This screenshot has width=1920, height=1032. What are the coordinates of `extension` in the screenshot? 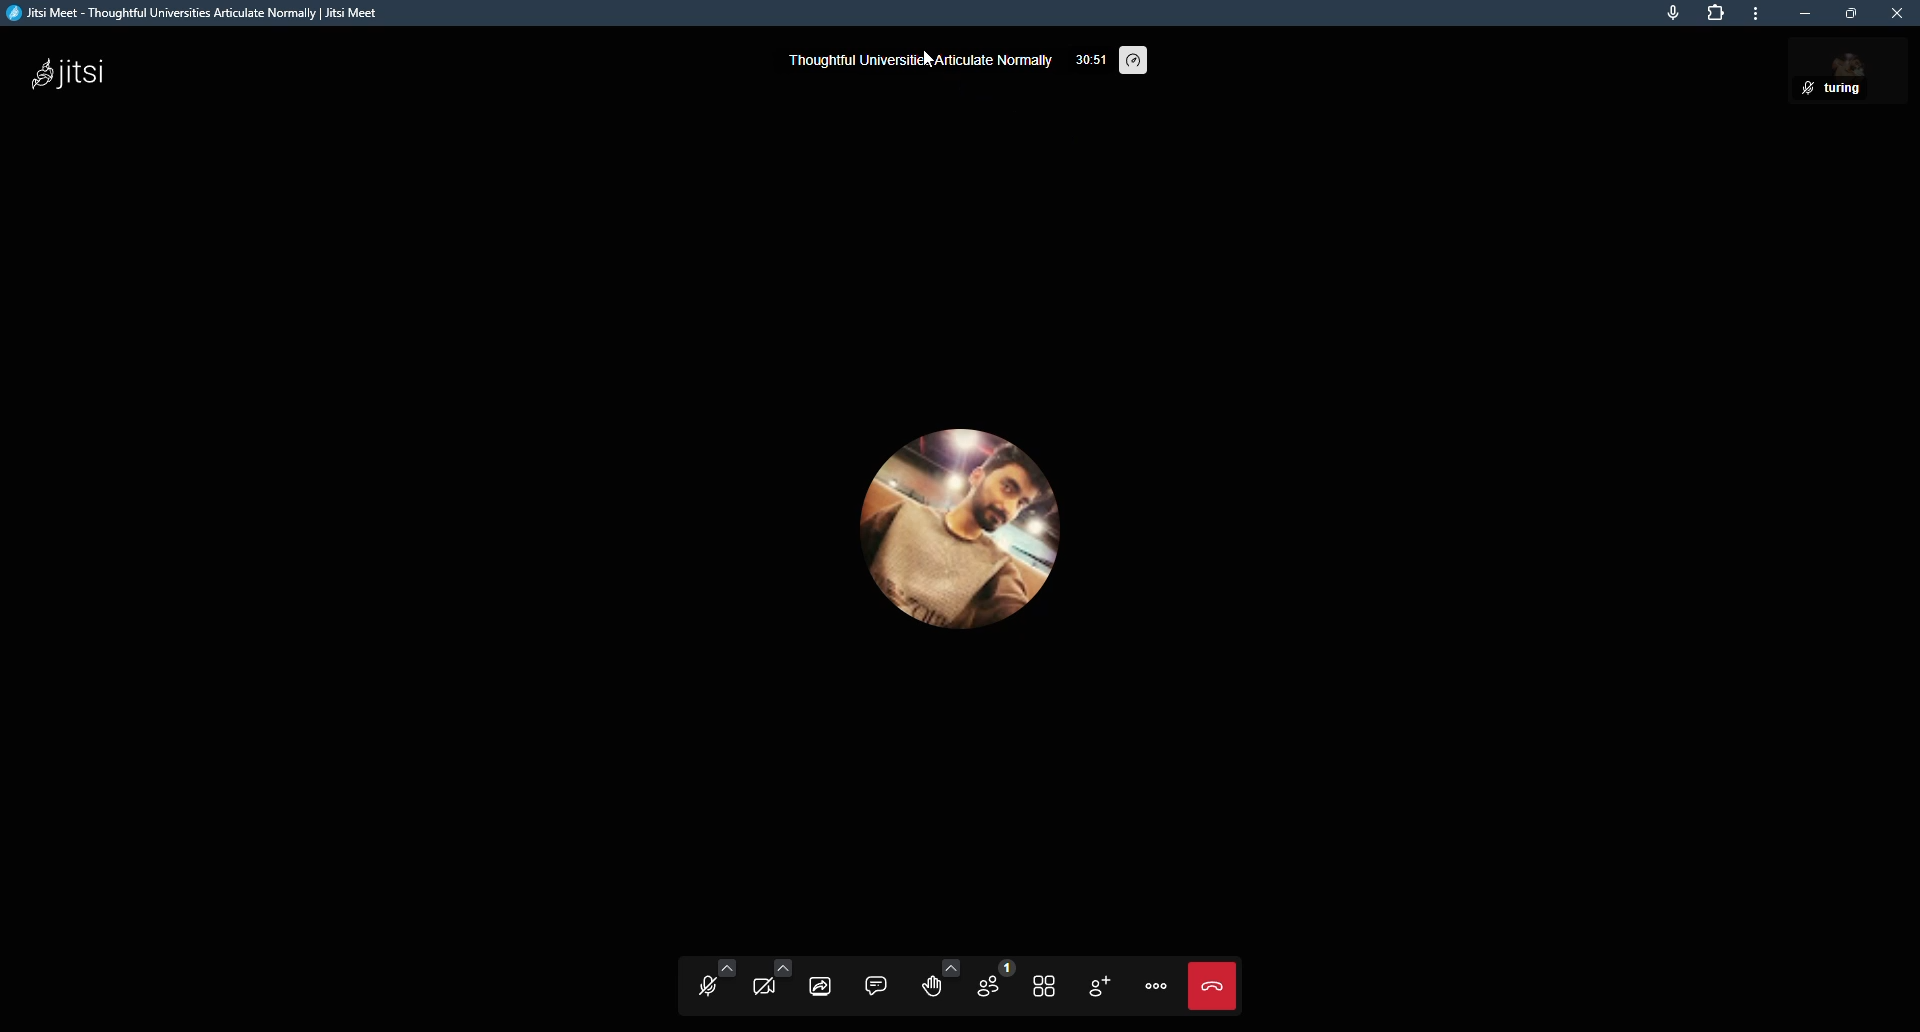 It's located at (1716, 12).